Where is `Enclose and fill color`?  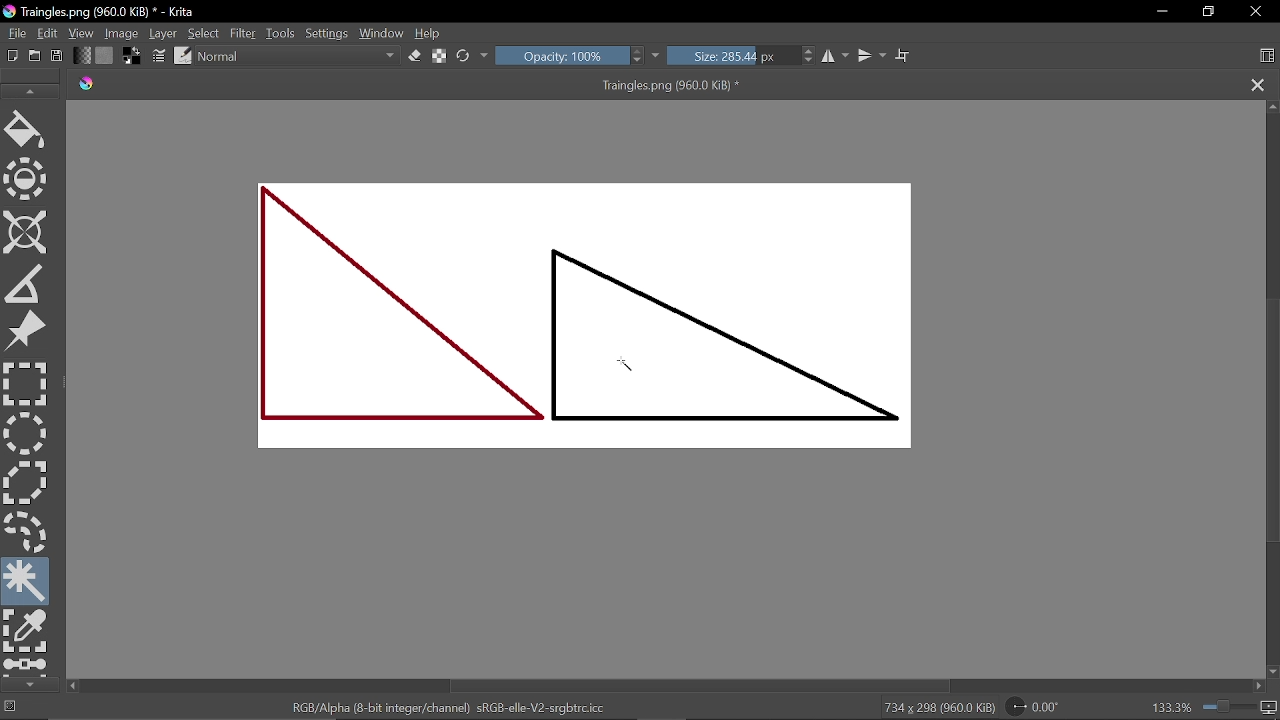 Enclose and fill color is located at coordinates (27, 181).